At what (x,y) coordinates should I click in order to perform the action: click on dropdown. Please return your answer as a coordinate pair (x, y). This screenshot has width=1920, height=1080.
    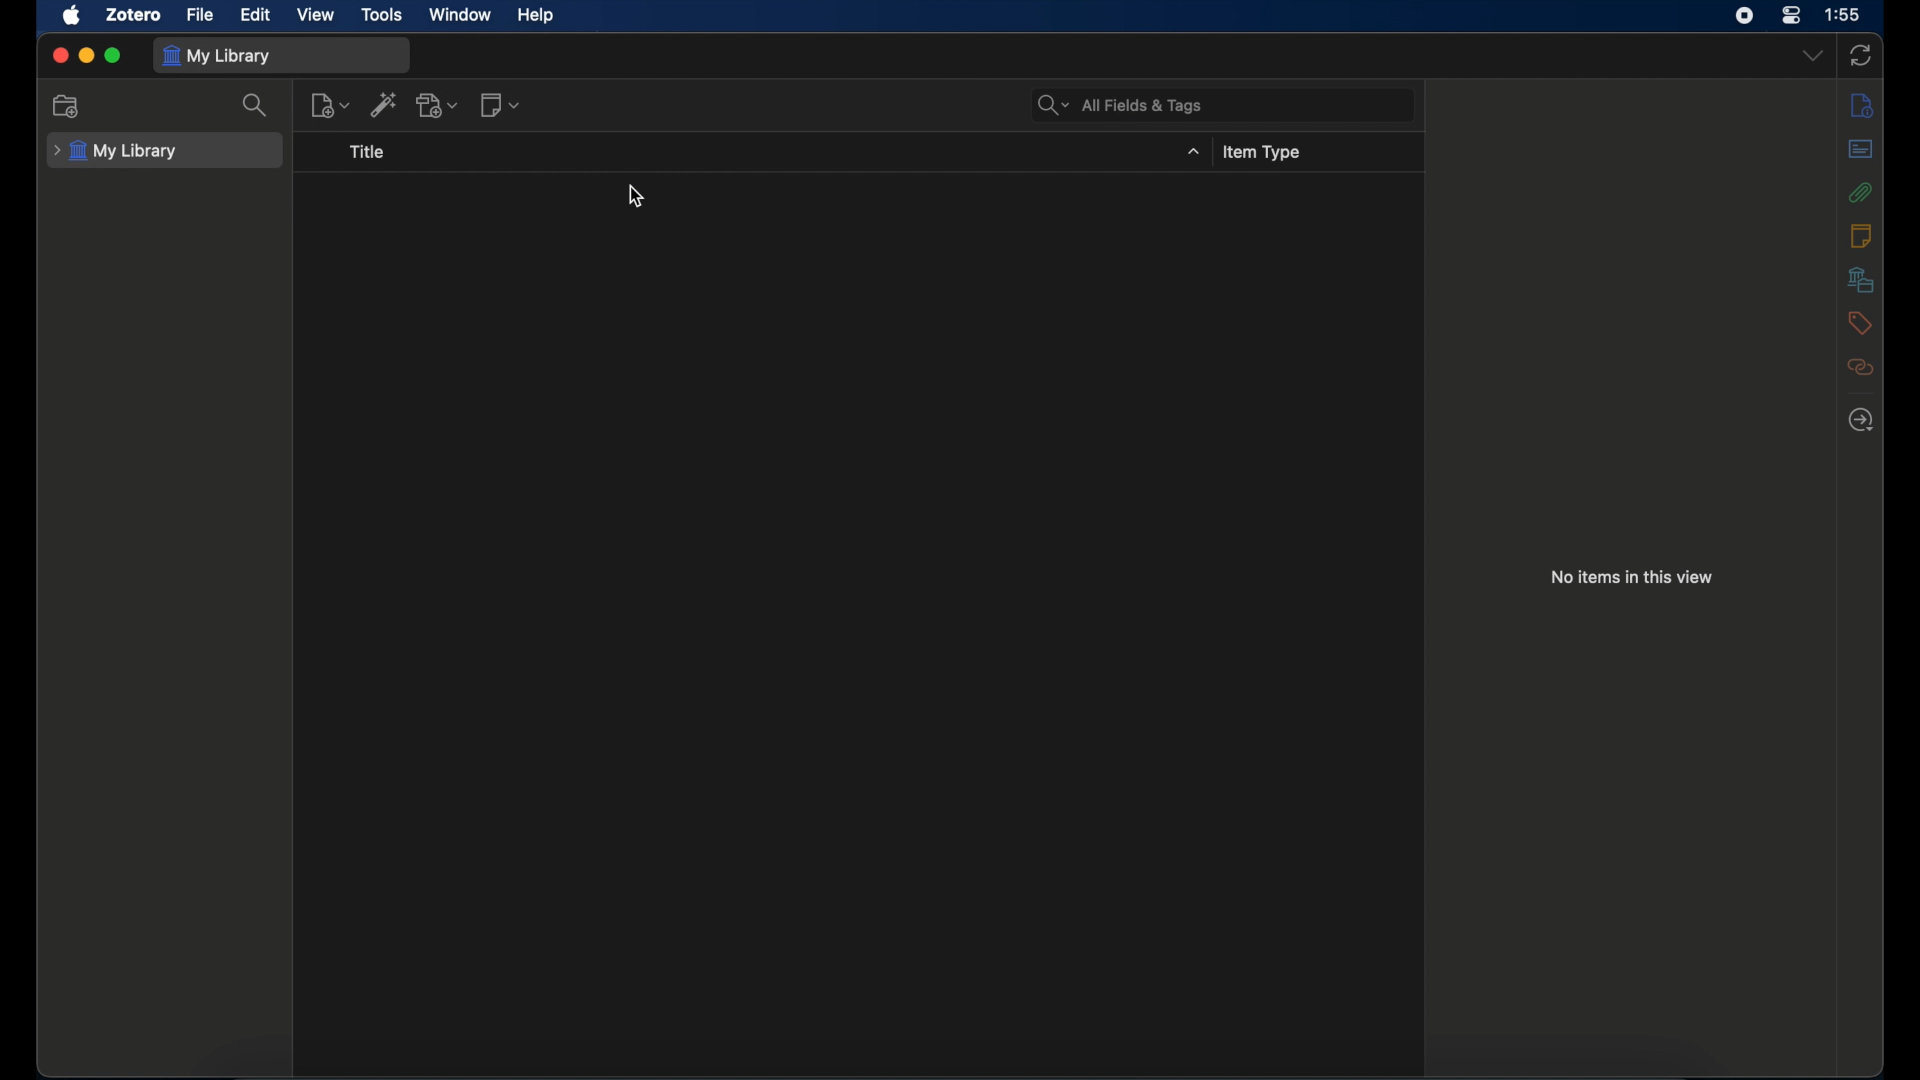
    Looking at the image, I should click on (1192, 152).